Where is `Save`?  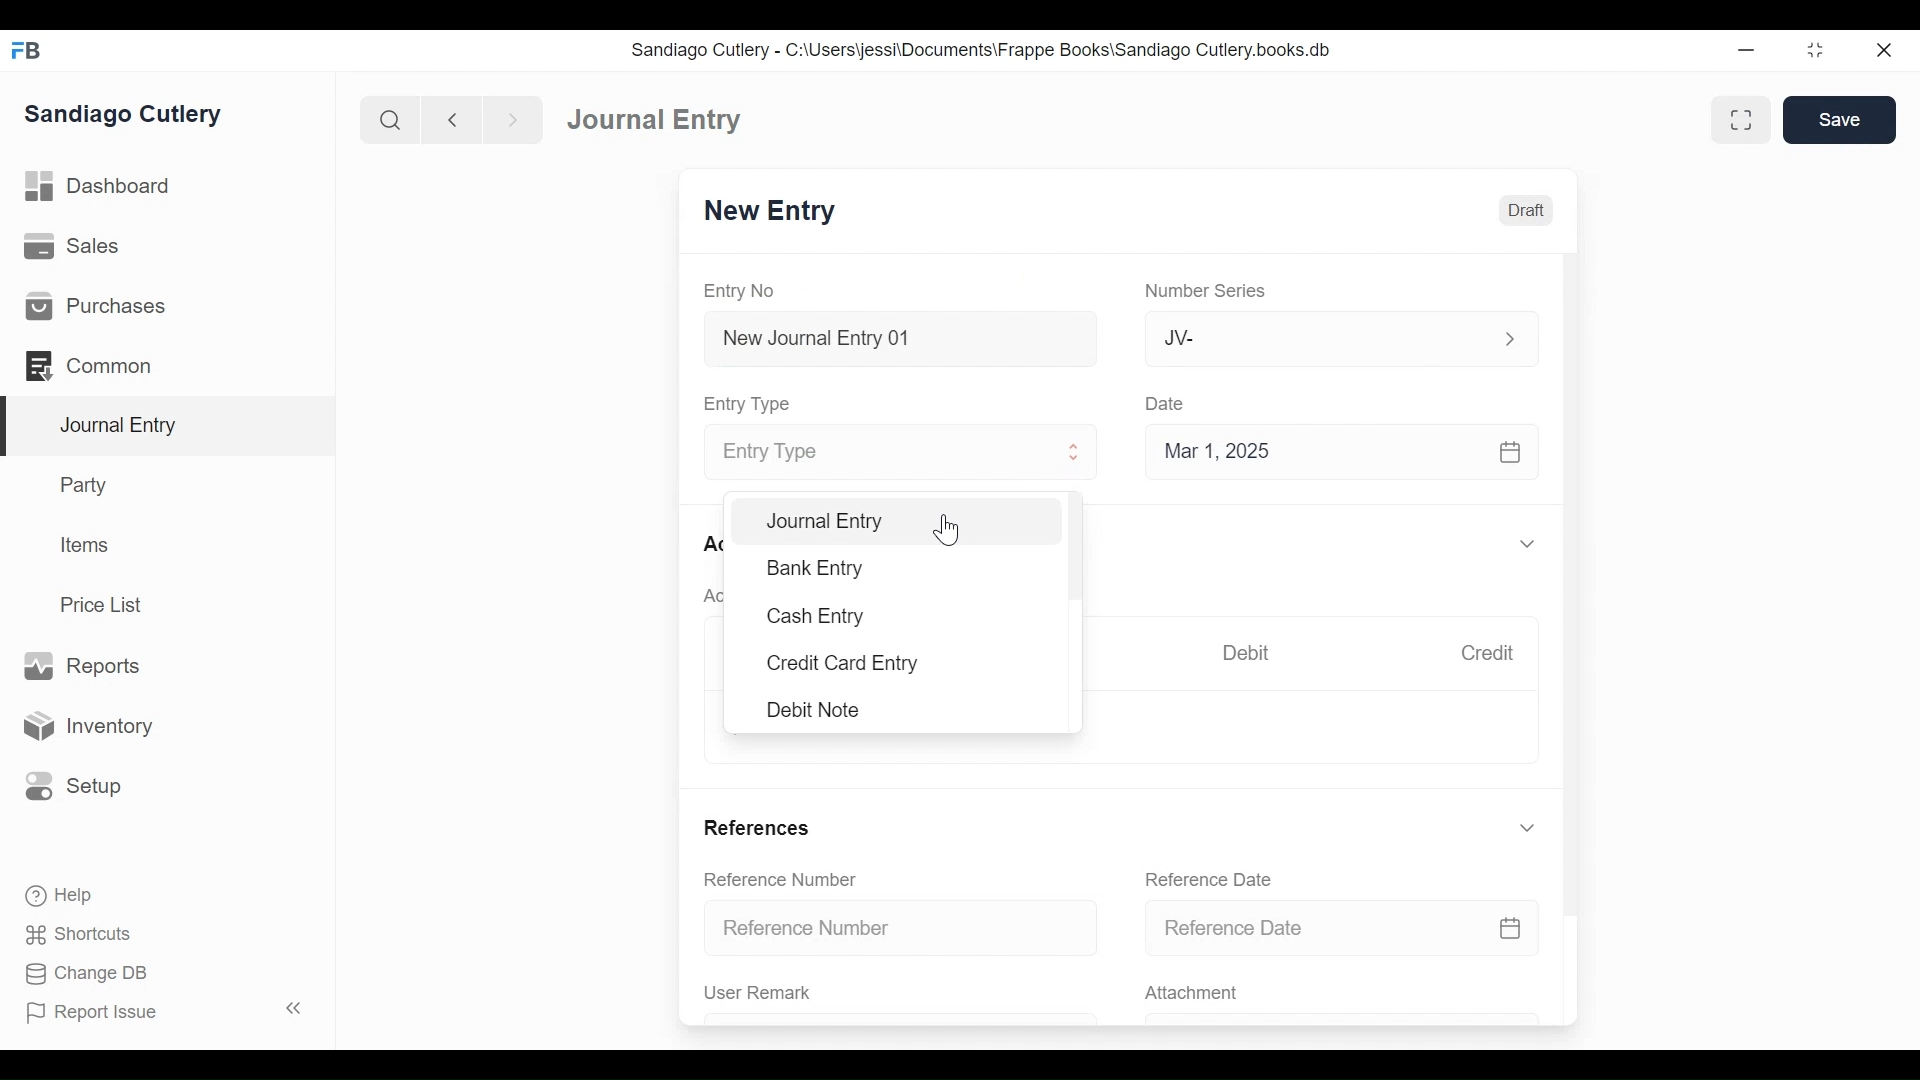
Save is located at coordinates (1840, 119).